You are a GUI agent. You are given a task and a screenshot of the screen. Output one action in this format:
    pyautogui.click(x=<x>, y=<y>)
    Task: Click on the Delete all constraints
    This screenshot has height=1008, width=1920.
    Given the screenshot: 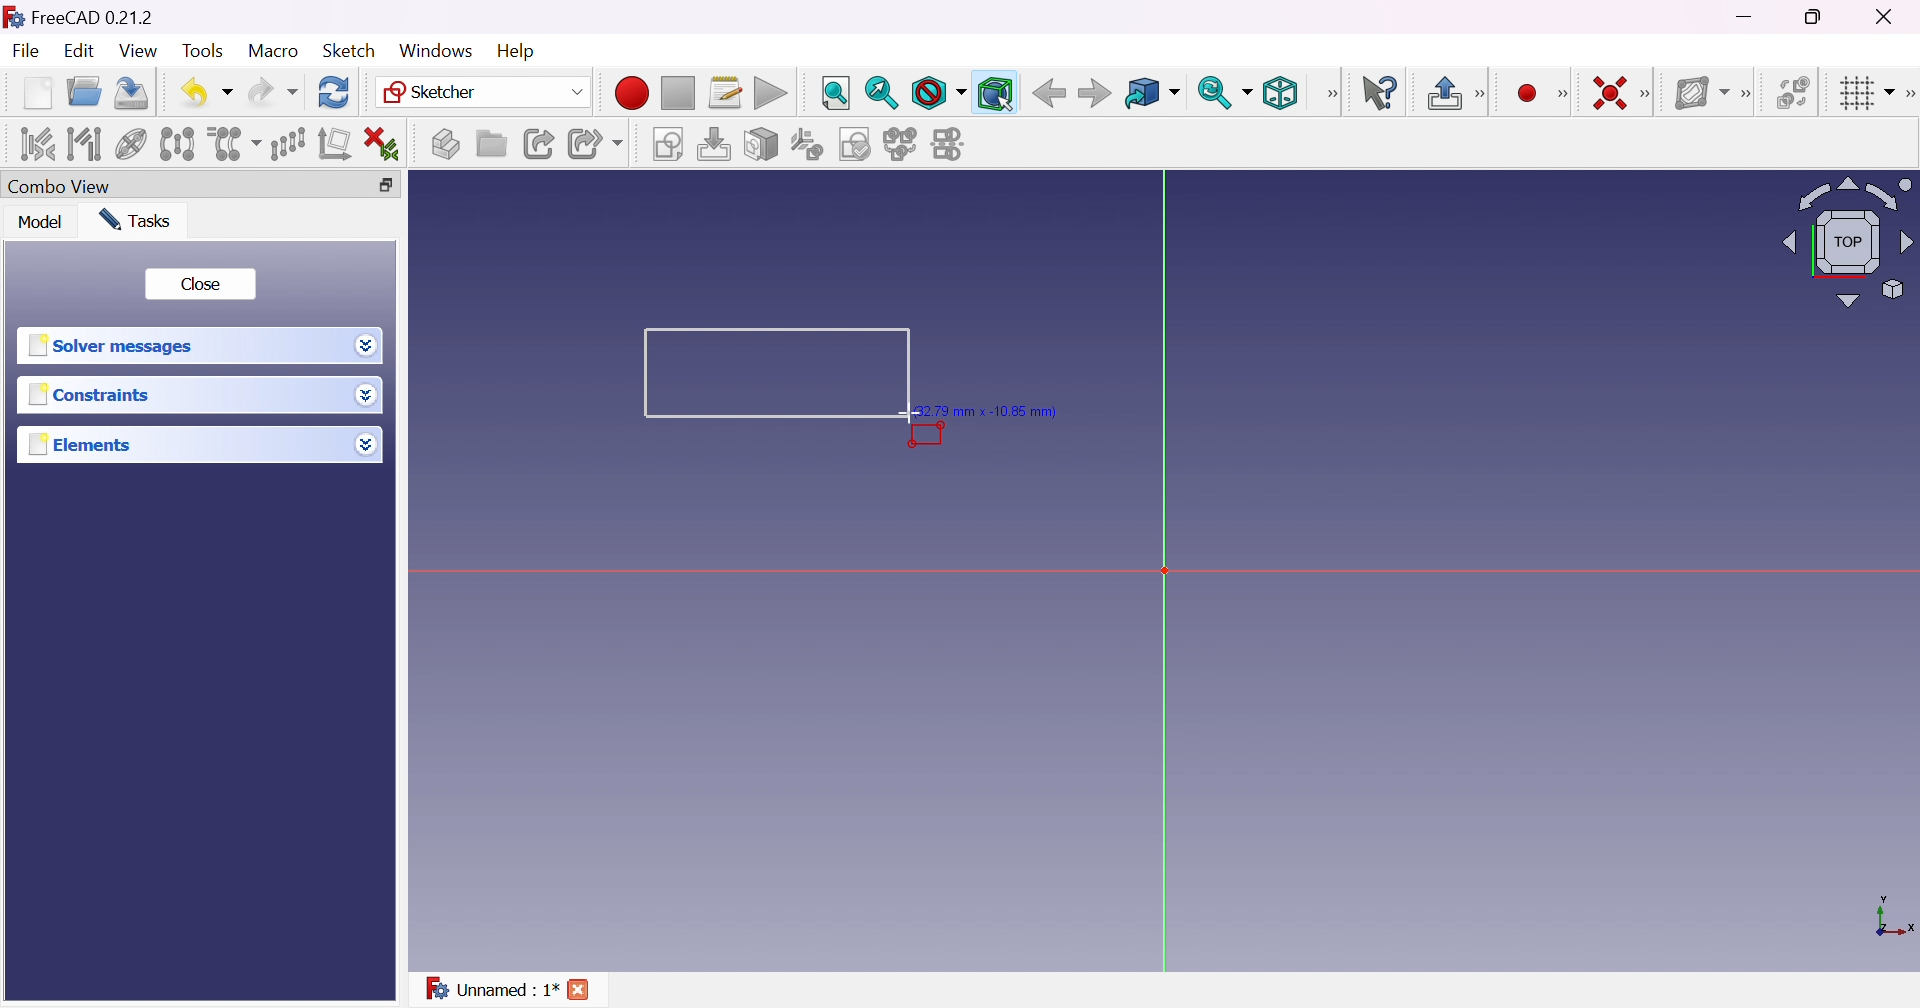 What is the action you would take?
    pyautogui.click(x=382, y=143)
    